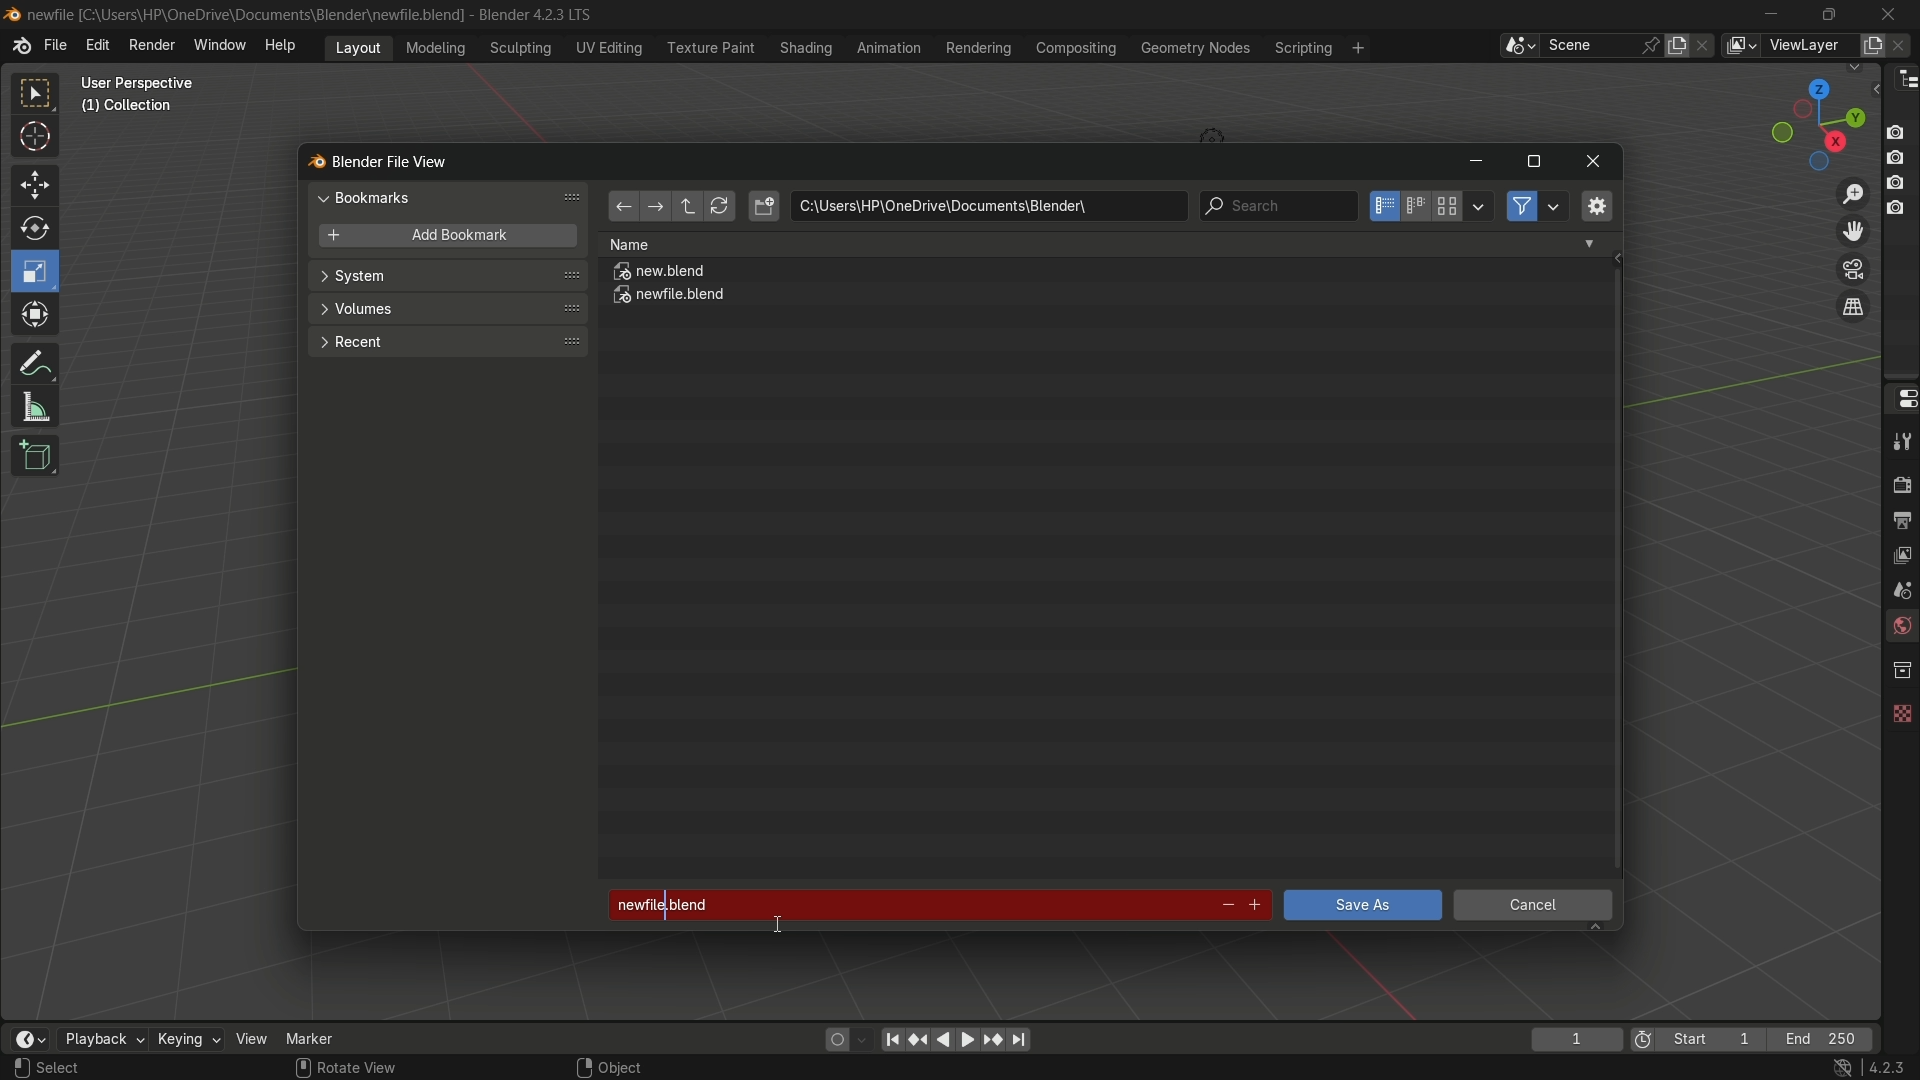 This screenshot has width=1920, height=1080. What do you see at coordinates (1020, 1040) in the screenshot?
I see `jump to endpoint` at bounding box center [1020, 1040].